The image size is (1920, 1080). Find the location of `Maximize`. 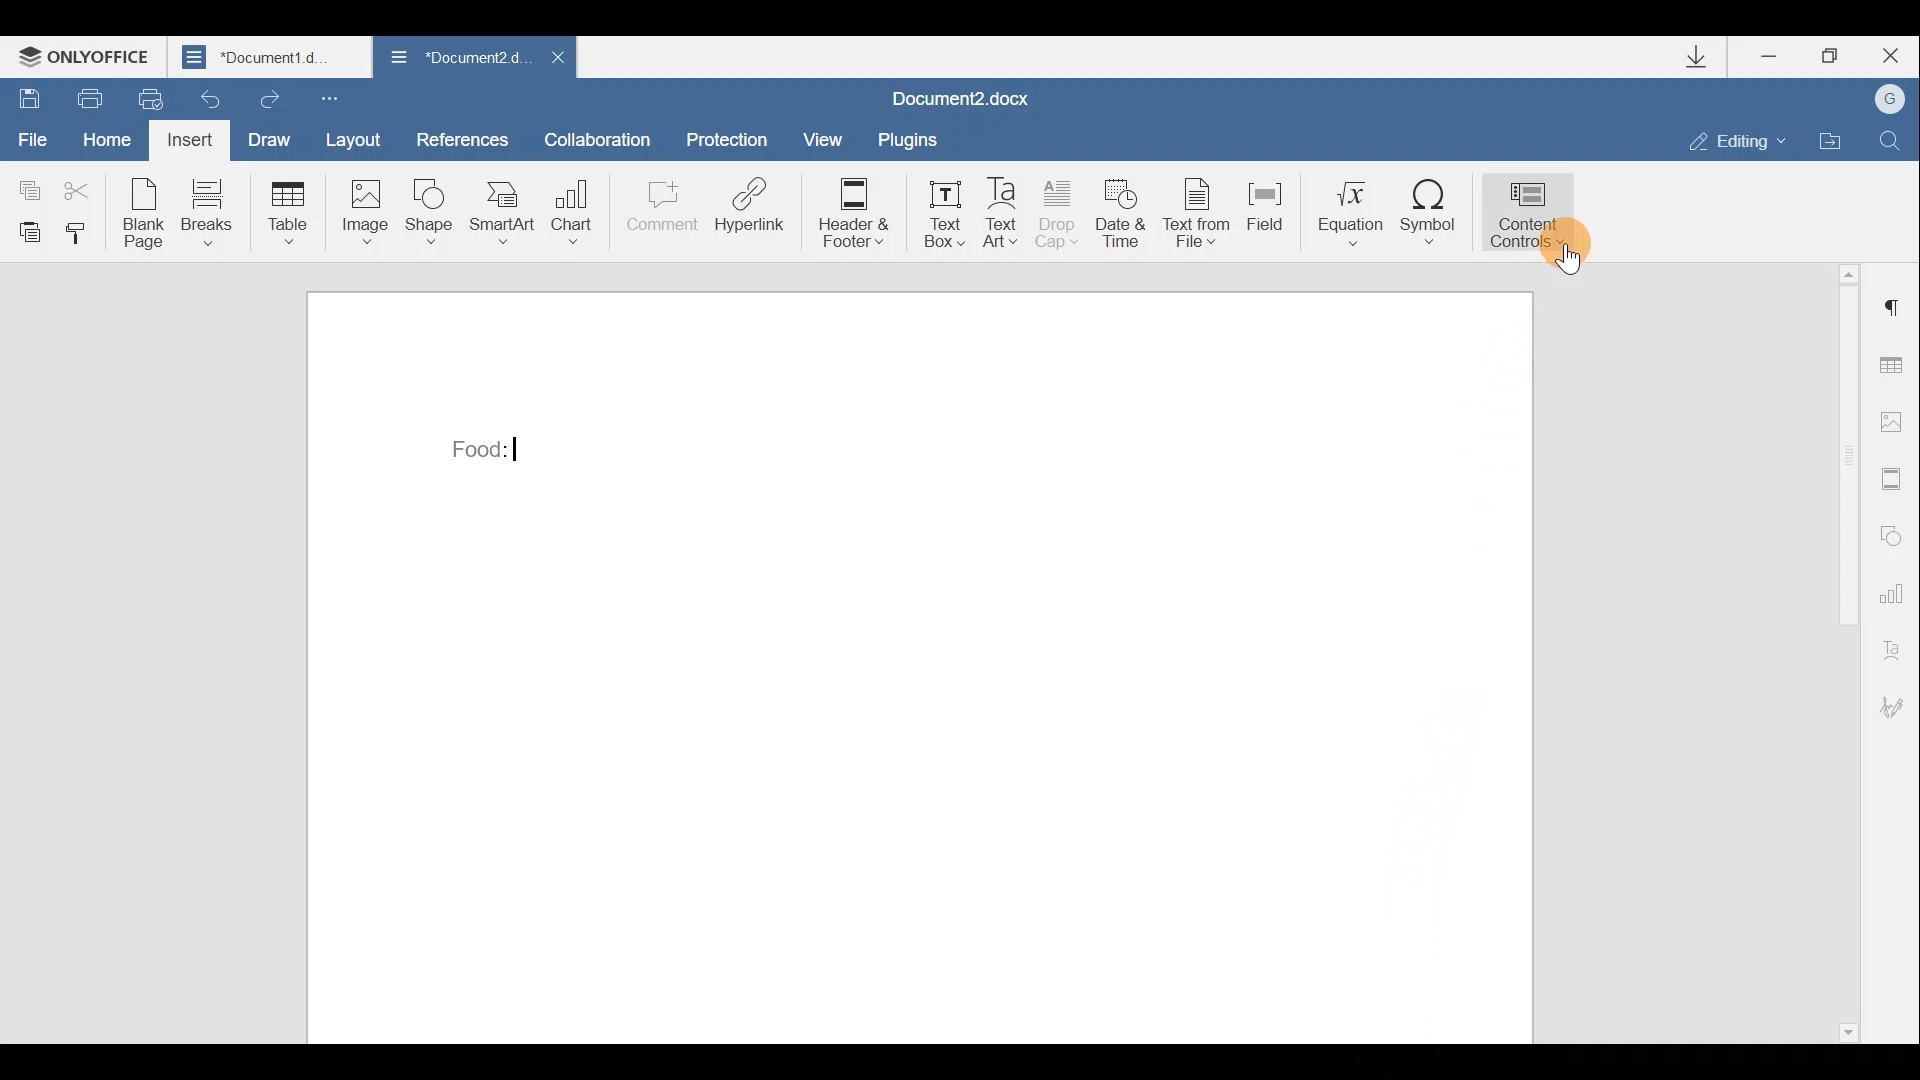

Maximize is located at coordinates (1831, 57).